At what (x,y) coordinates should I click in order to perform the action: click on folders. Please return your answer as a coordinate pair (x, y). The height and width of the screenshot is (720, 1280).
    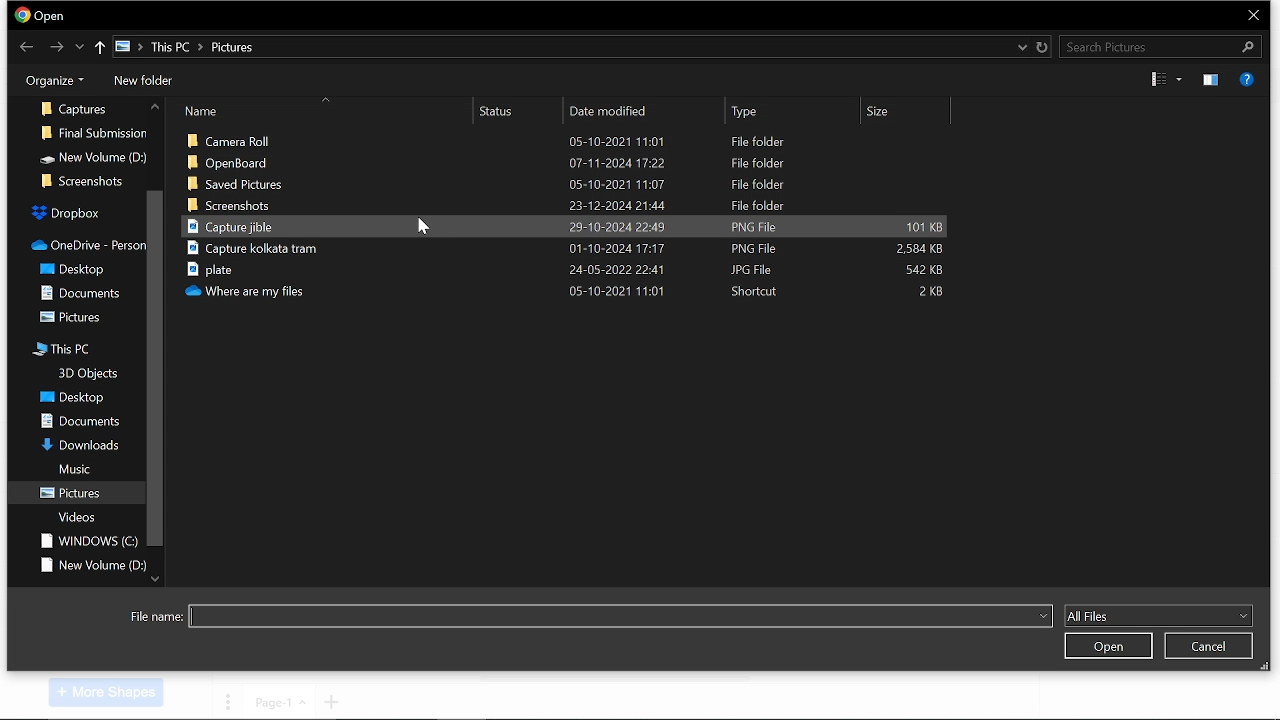
    Looking at the image, I should click on (72, 399).